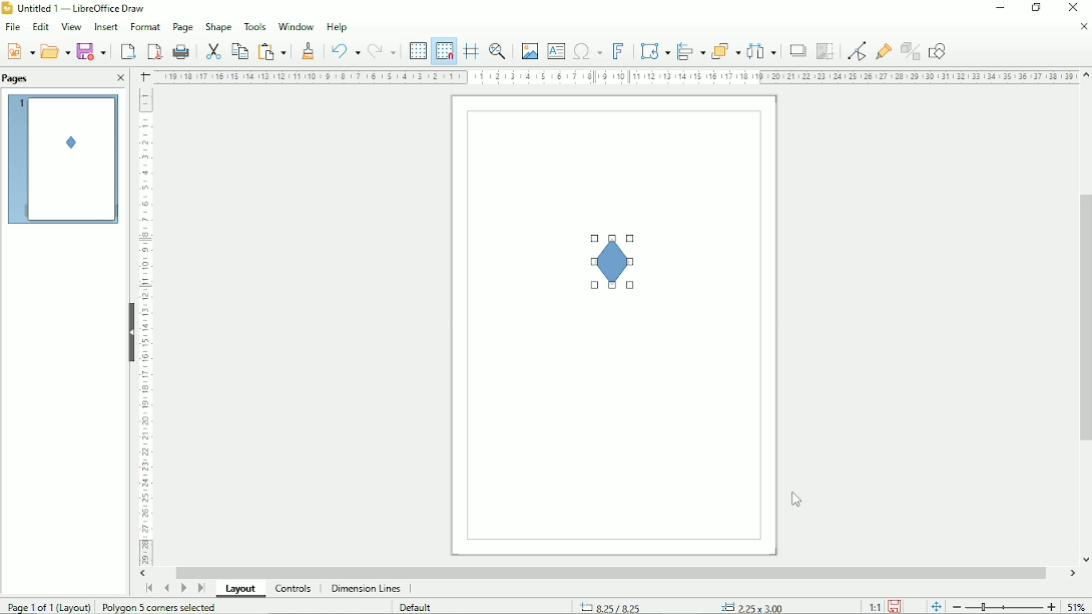  I want to click on Toggle extrusion, so click(910, 49).